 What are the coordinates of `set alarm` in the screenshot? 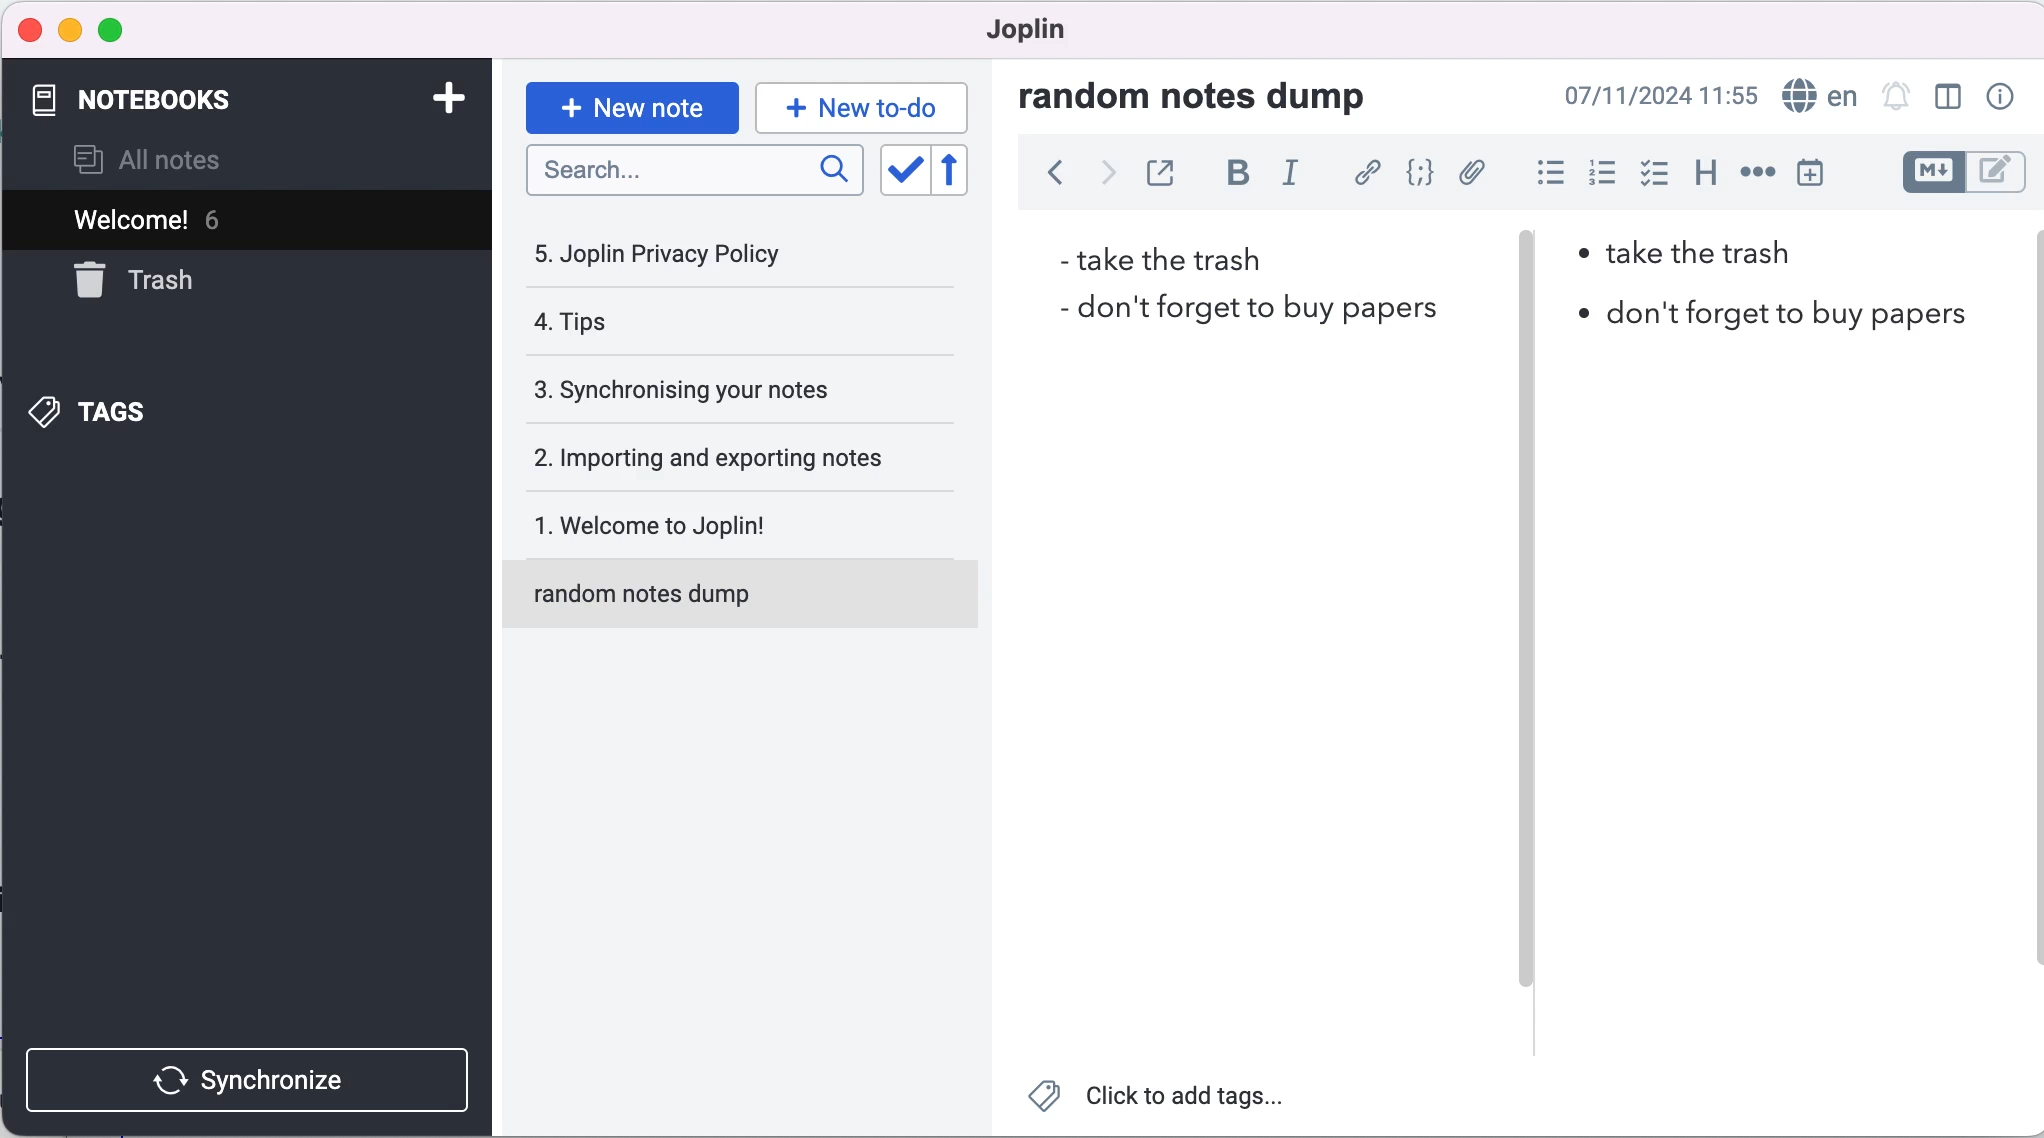 It's located at (1896, 98).